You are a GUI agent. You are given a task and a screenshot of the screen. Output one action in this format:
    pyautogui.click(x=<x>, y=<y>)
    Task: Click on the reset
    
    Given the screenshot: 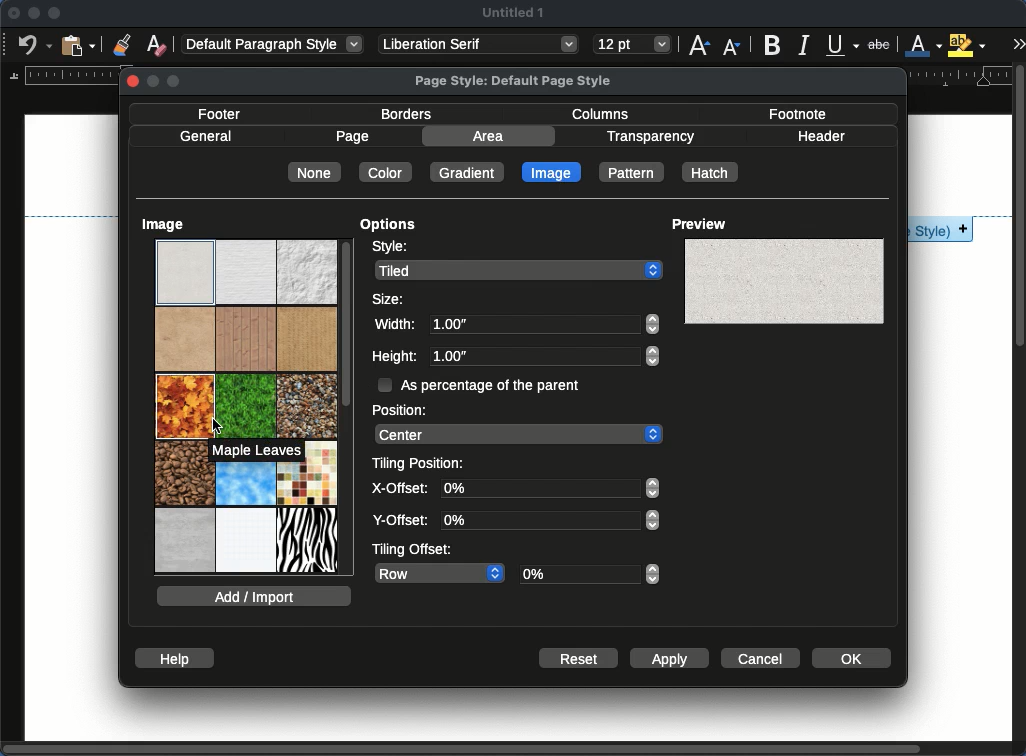 What is the action you would take?
    pyautogui.click(x=578, y=657)
    